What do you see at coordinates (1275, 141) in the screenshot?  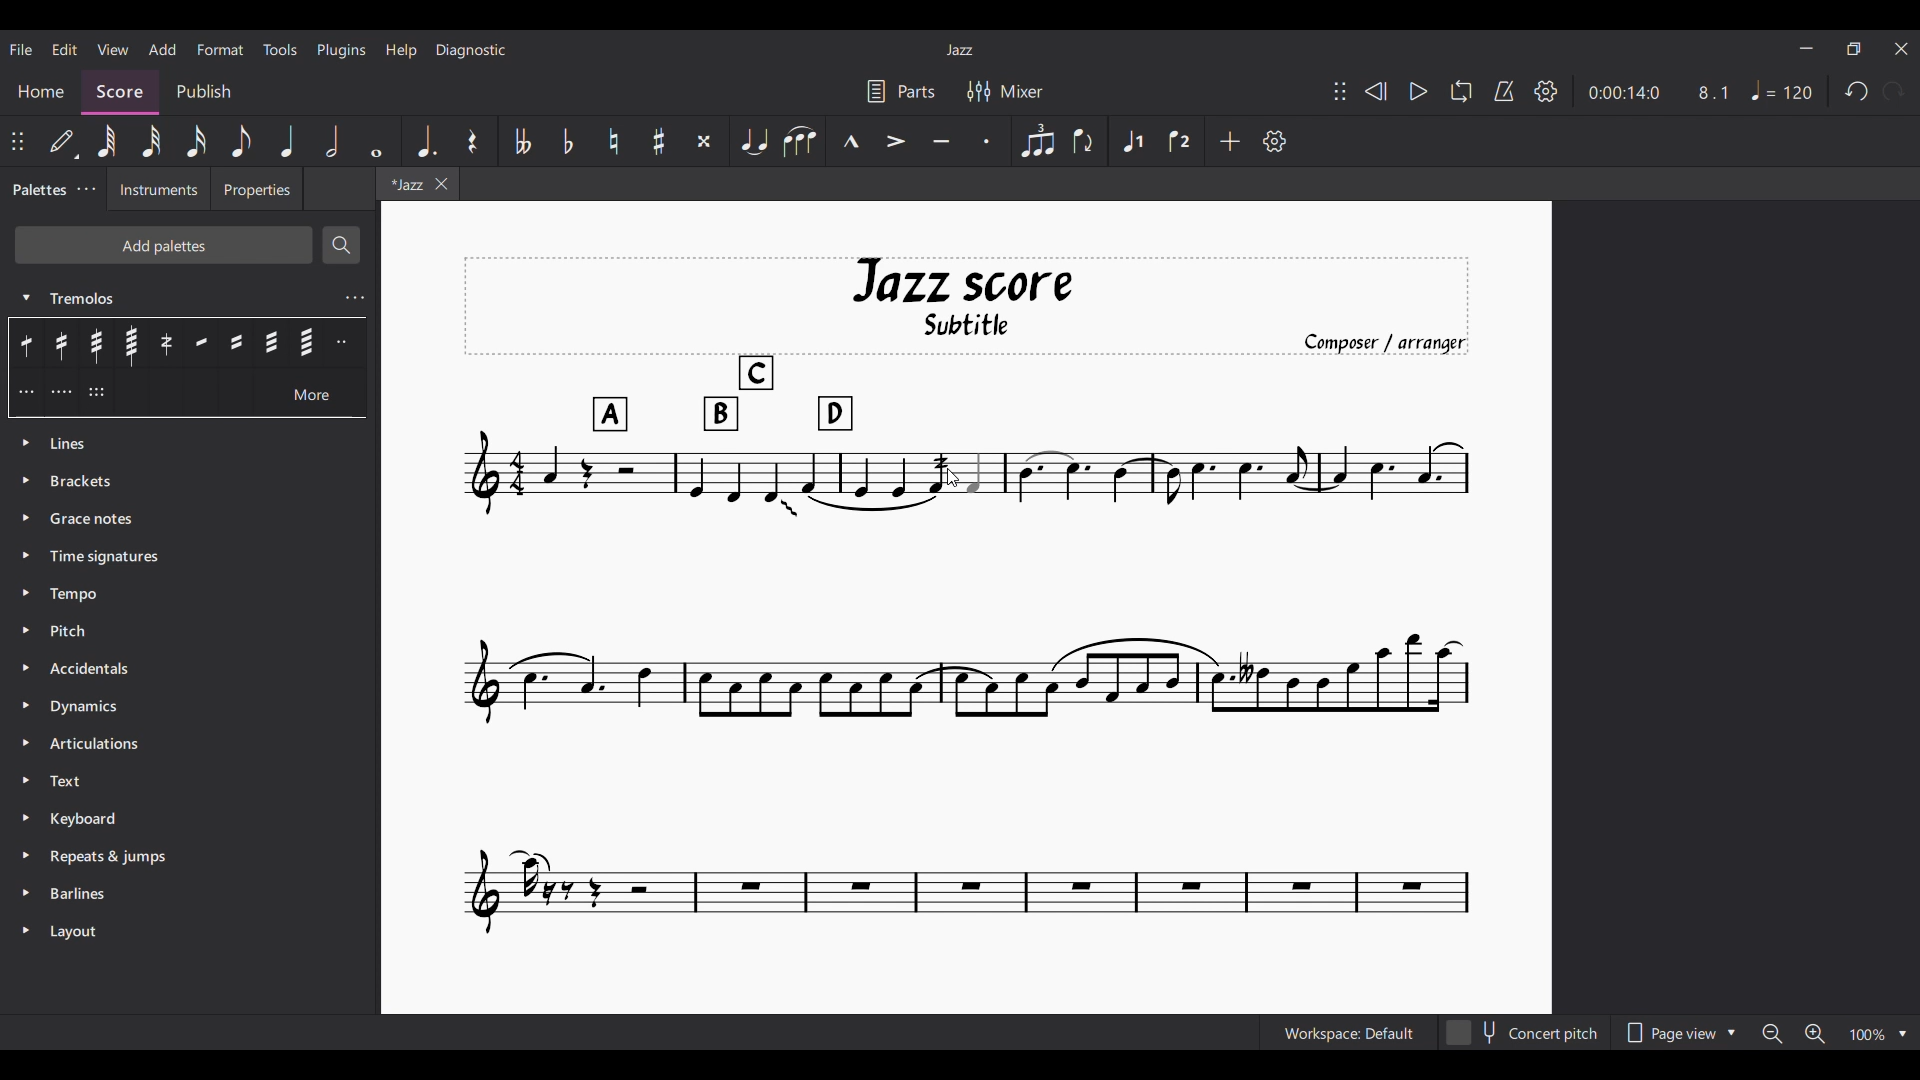 I see `Customize settings` at bounding box center [1275, 141].